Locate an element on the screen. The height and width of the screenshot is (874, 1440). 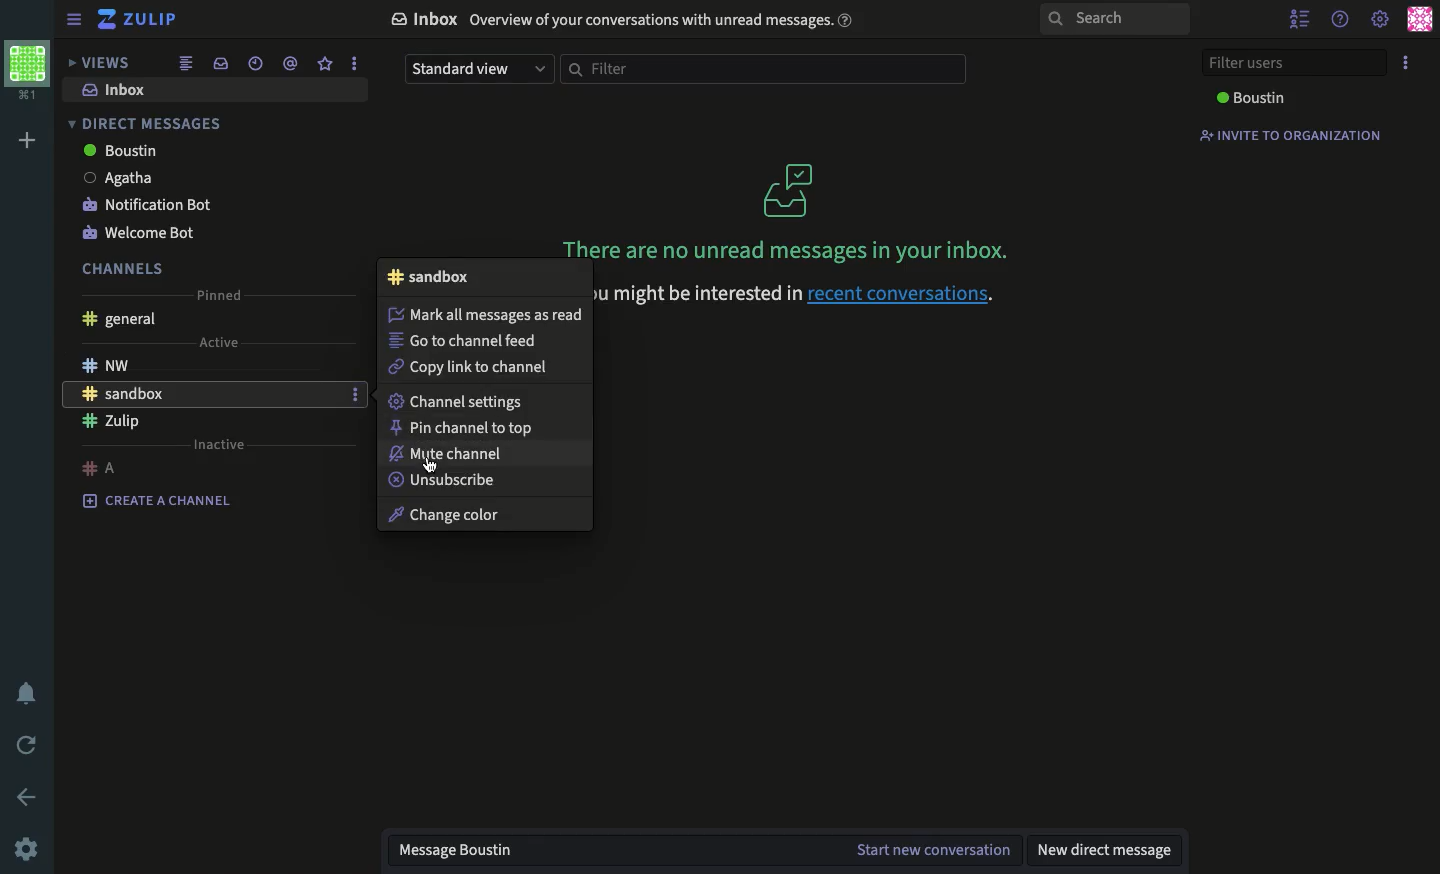
settings is located at coordinates (1379, 18).